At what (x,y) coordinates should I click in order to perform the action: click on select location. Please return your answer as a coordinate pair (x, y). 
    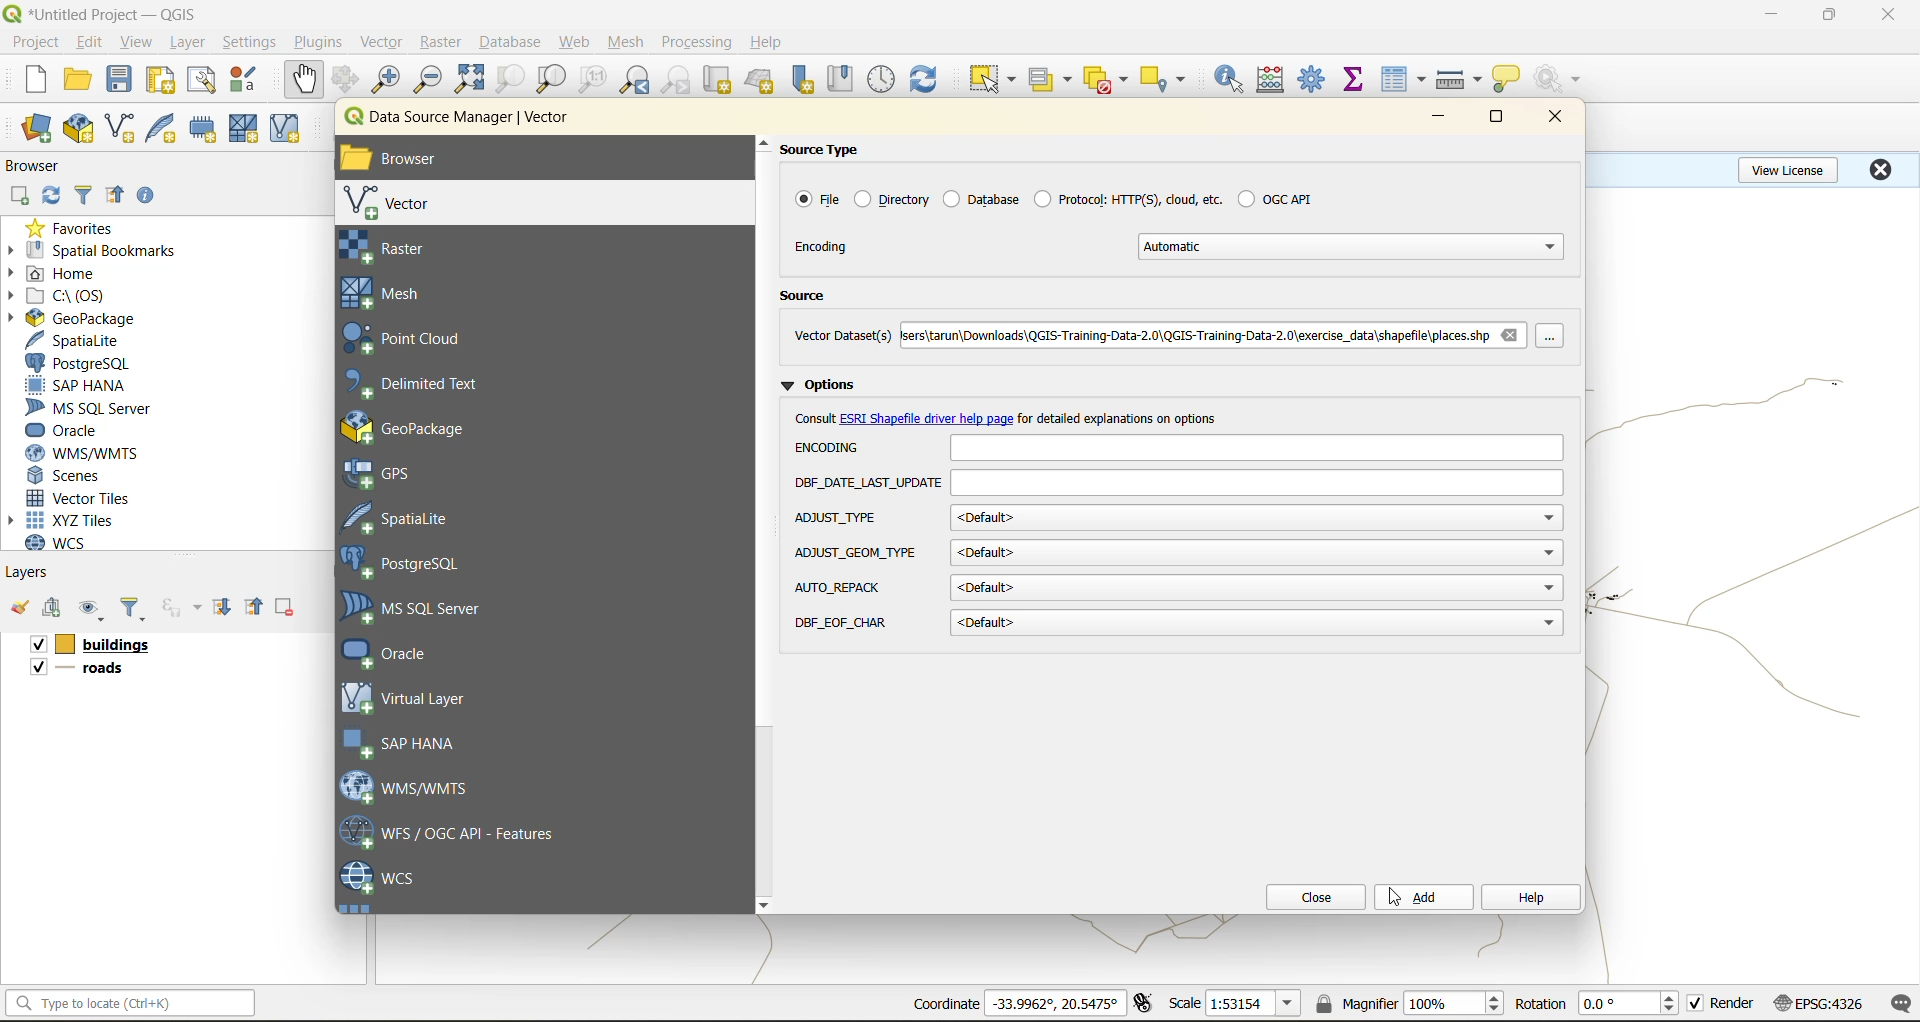
    Looking at the image, I should click on (1169, 77).